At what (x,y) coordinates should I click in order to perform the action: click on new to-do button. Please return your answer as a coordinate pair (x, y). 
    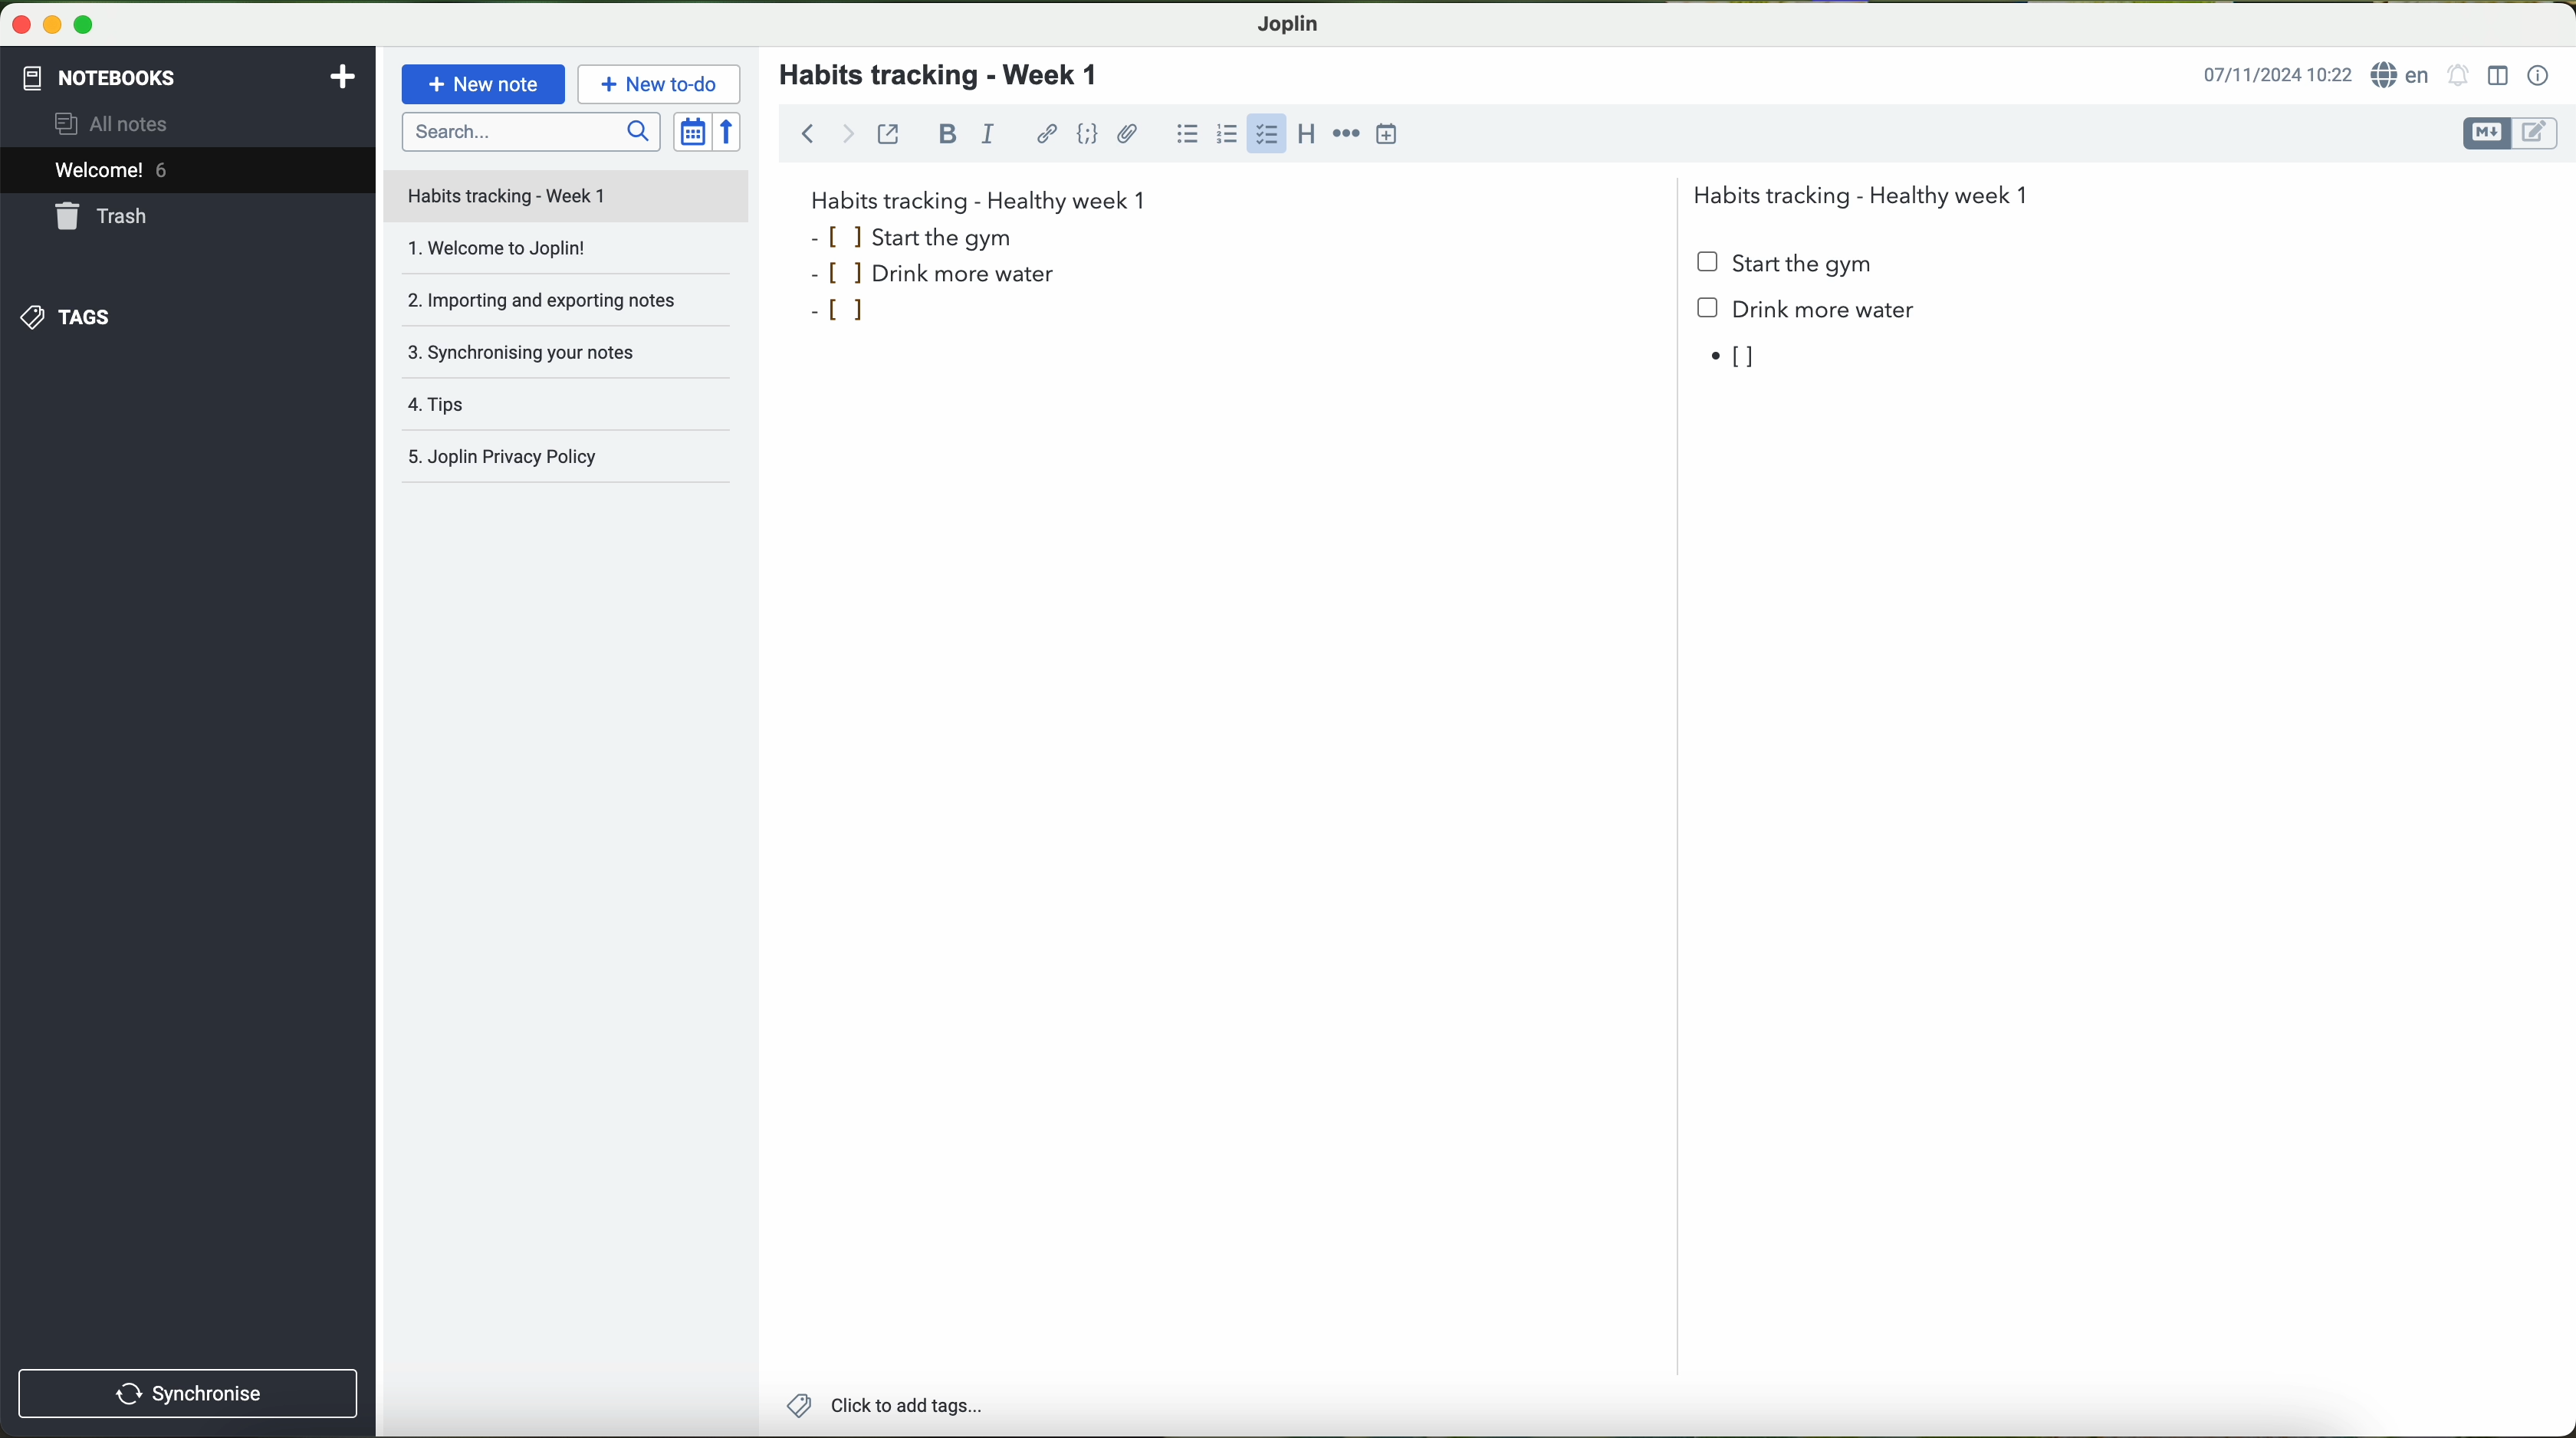
    Looking at the image, I should click on (659, 83).